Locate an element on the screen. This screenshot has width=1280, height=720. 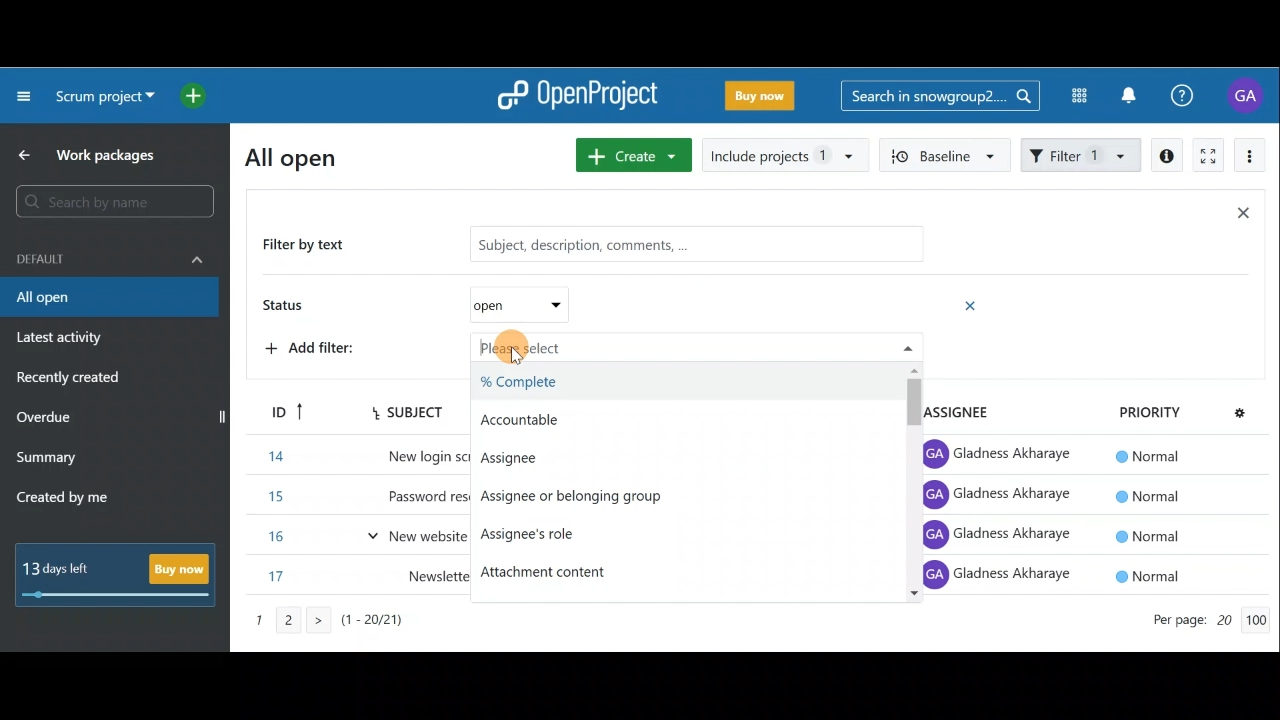
Overdue is located at coordinates (46, 419).